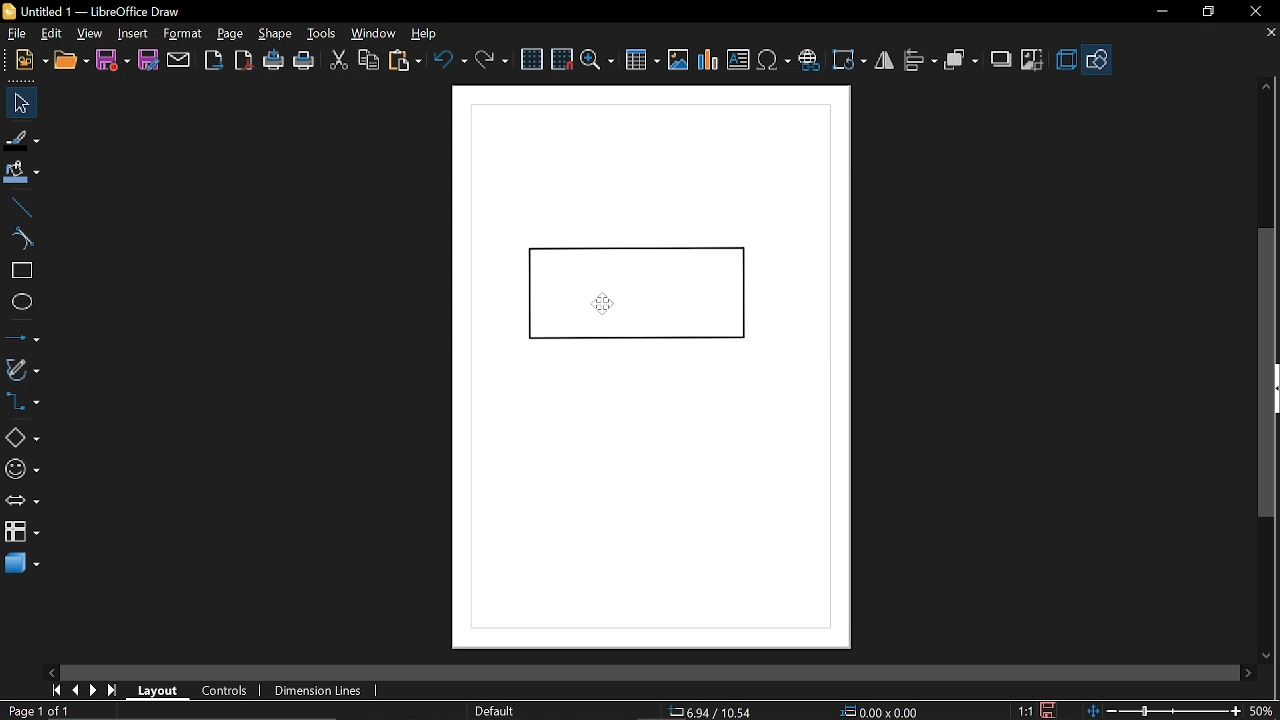  Describe the element at coordinates (112, 60) in the screenshot. I see `save ` at that location.